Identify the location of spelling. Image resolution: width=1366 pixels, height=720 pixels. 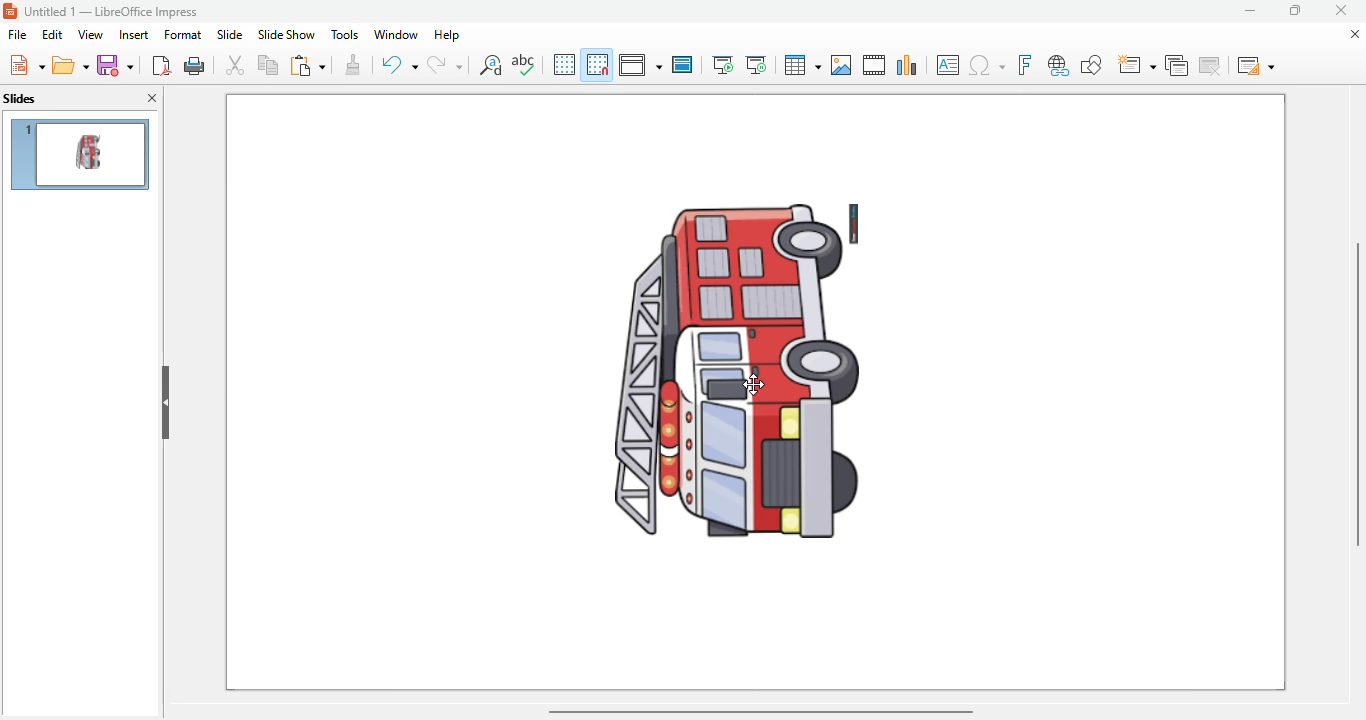
(524, 65).